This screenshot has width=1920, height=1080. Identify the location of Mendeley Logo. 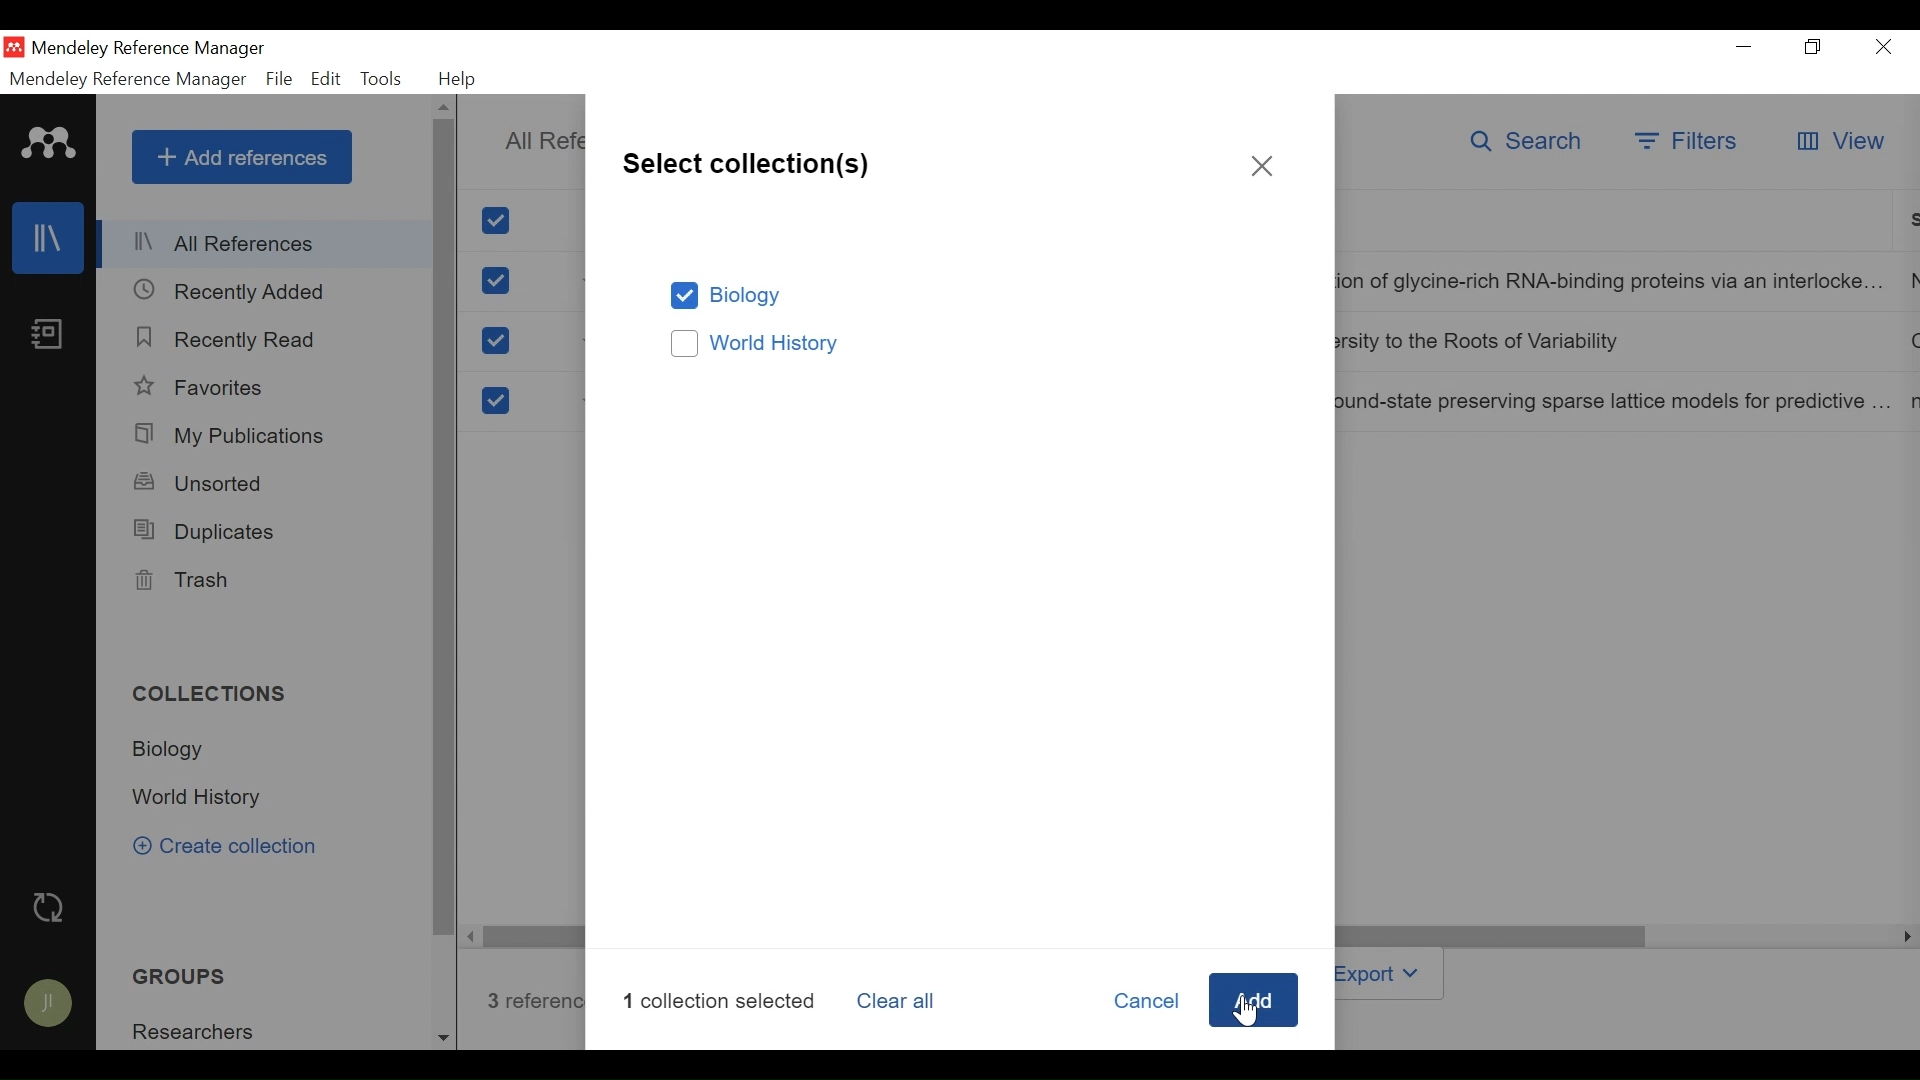
(49, 146).